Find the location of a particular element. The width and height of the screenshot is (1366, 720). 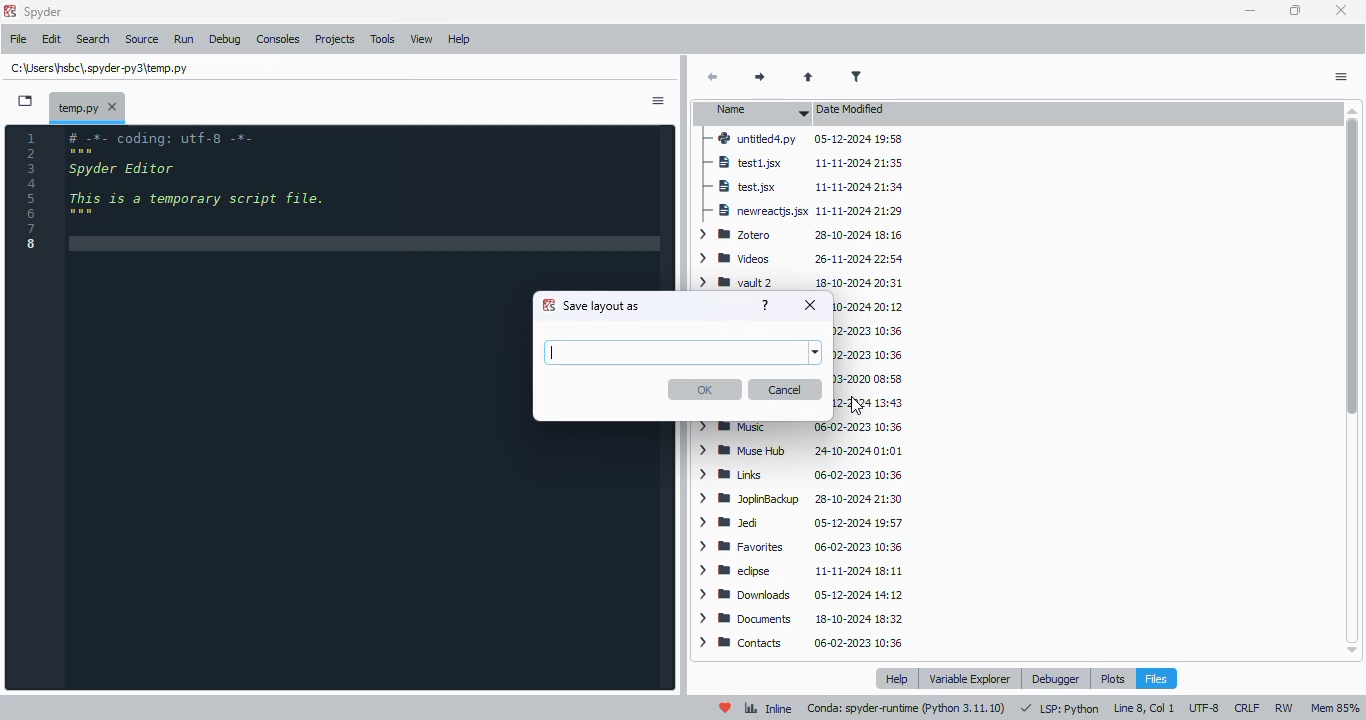

close is located at coordinates (809, 305).